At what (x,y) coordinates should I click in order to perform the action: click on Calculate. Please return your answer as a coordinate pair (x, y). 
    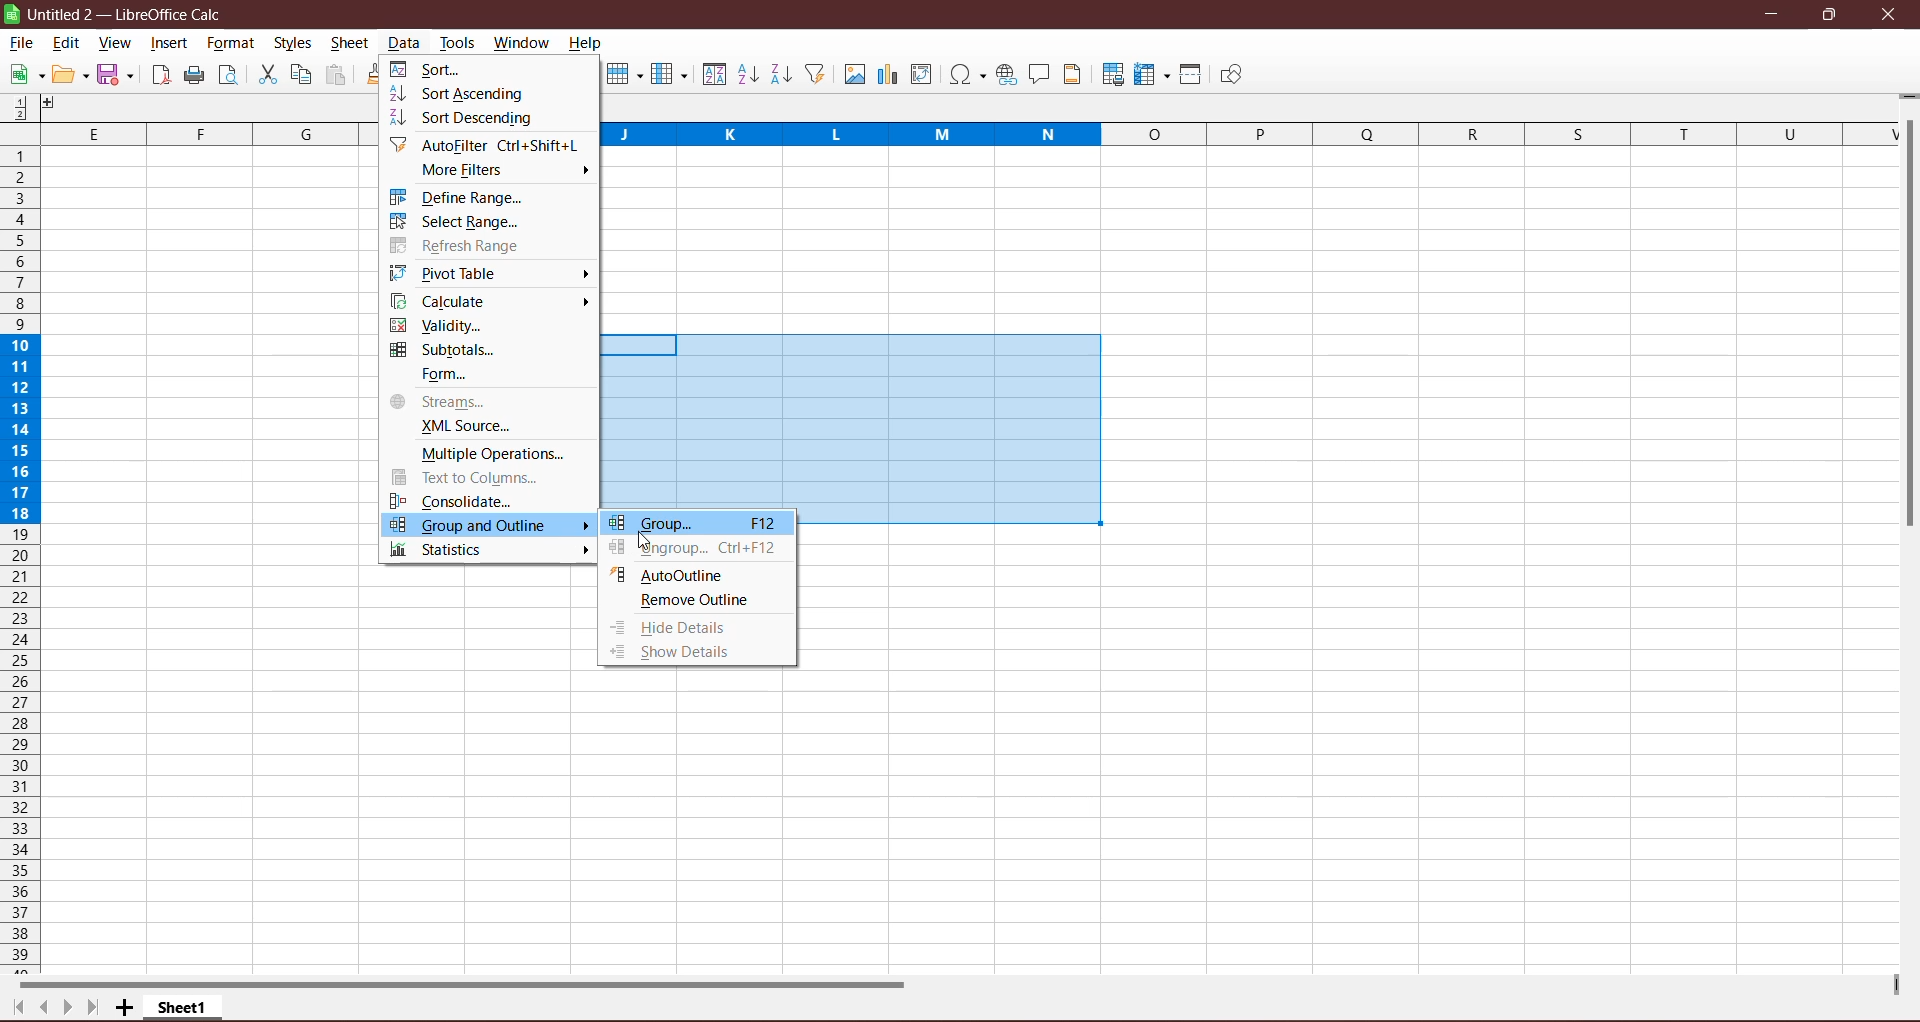
    Looking at the image, I should click on (445, 301).